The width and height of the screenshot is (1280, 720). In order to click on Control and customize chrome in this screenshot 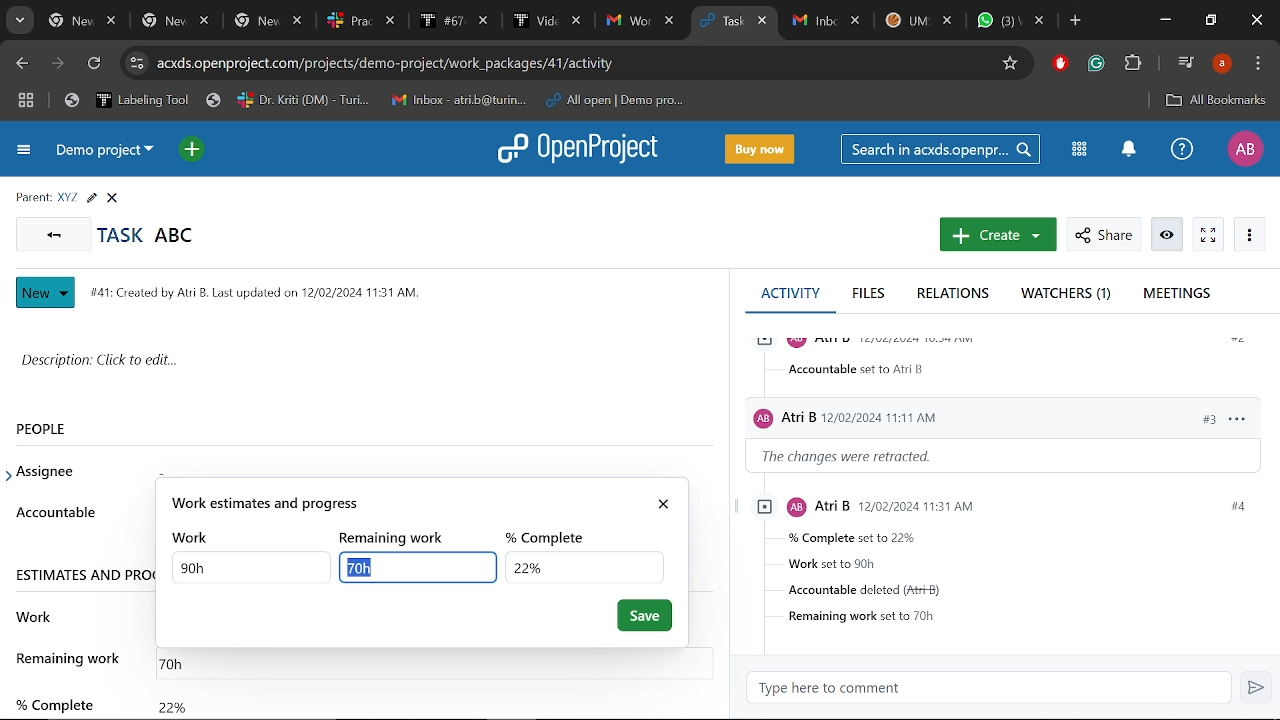, I will do `click(1258, 64)`.